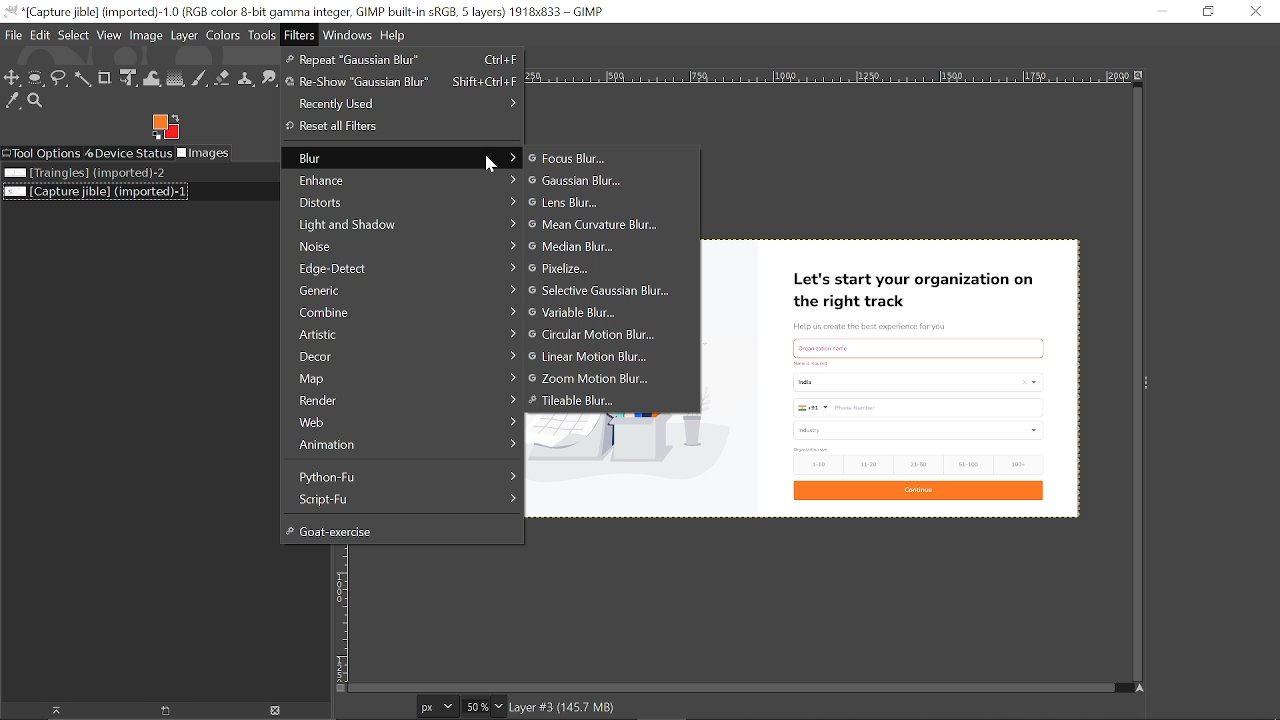  I want to click on File named "Triangles", so click(84, 173).